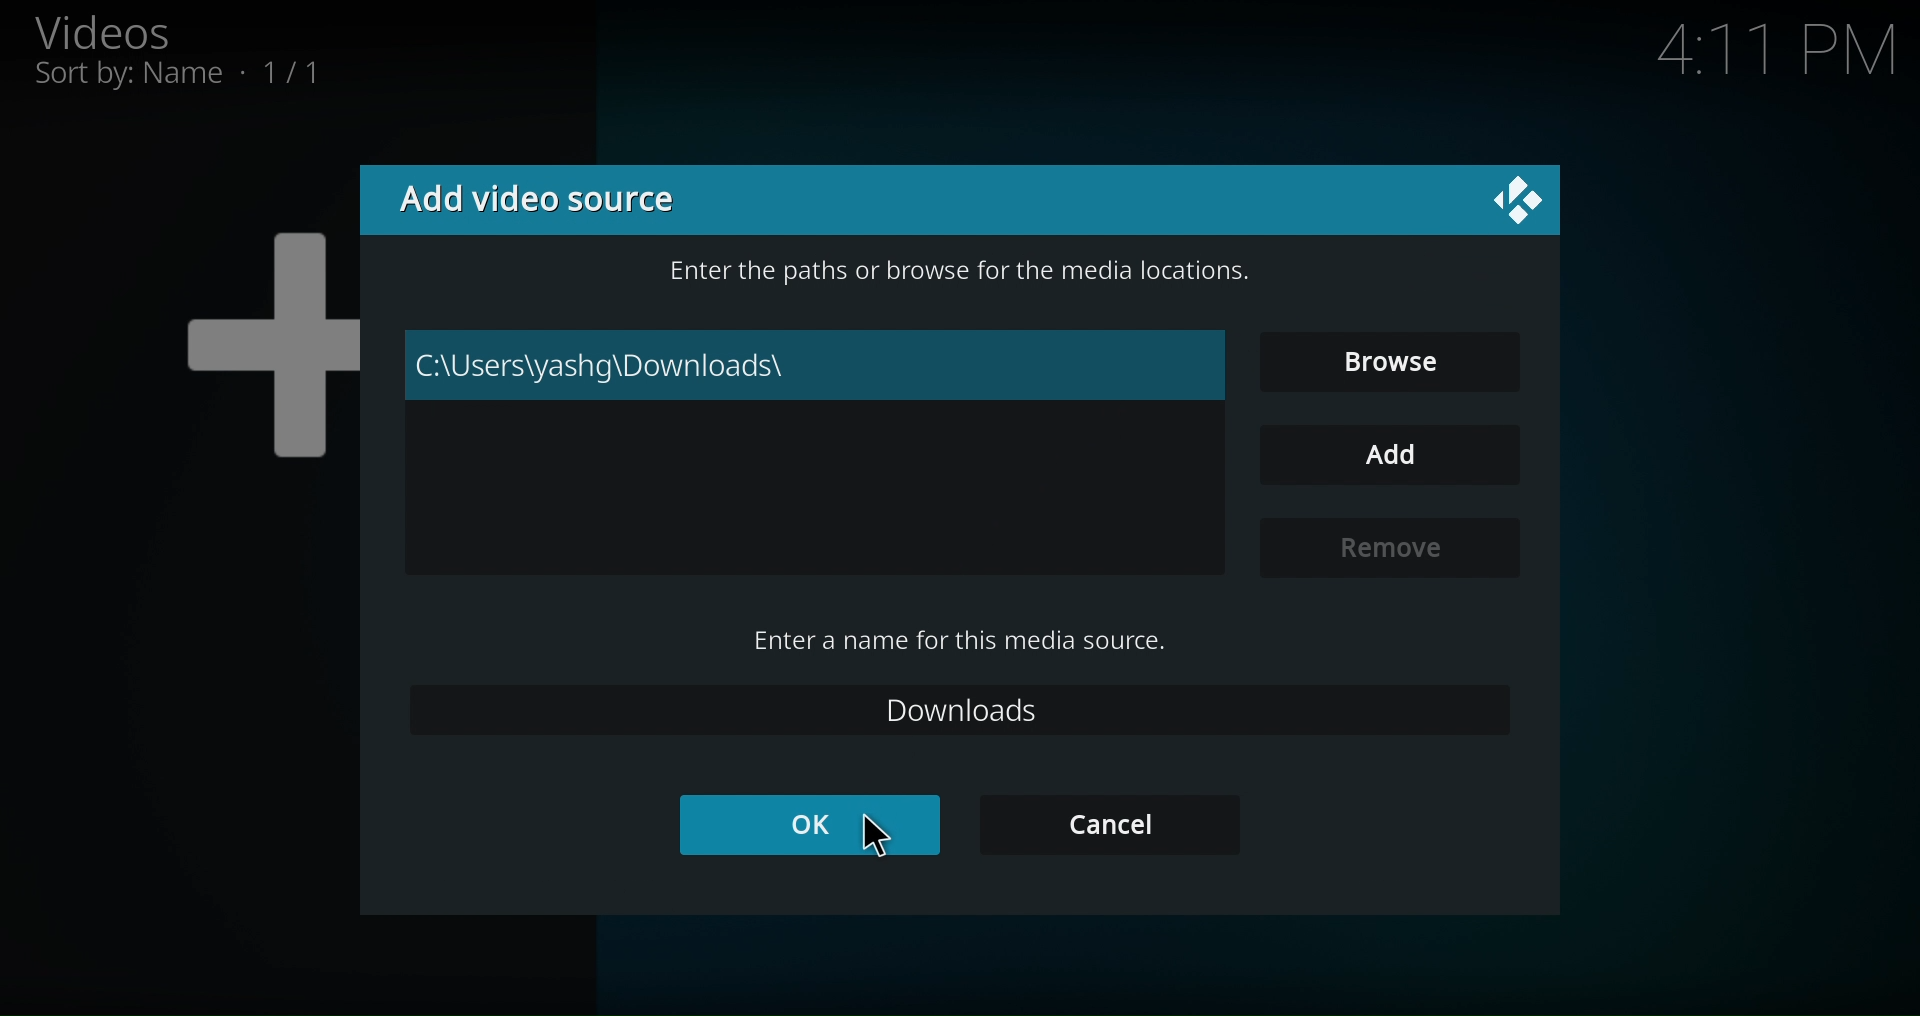 This screenshot has width=1920, height=1016. I want to click on Add video source, so click(599, 198).